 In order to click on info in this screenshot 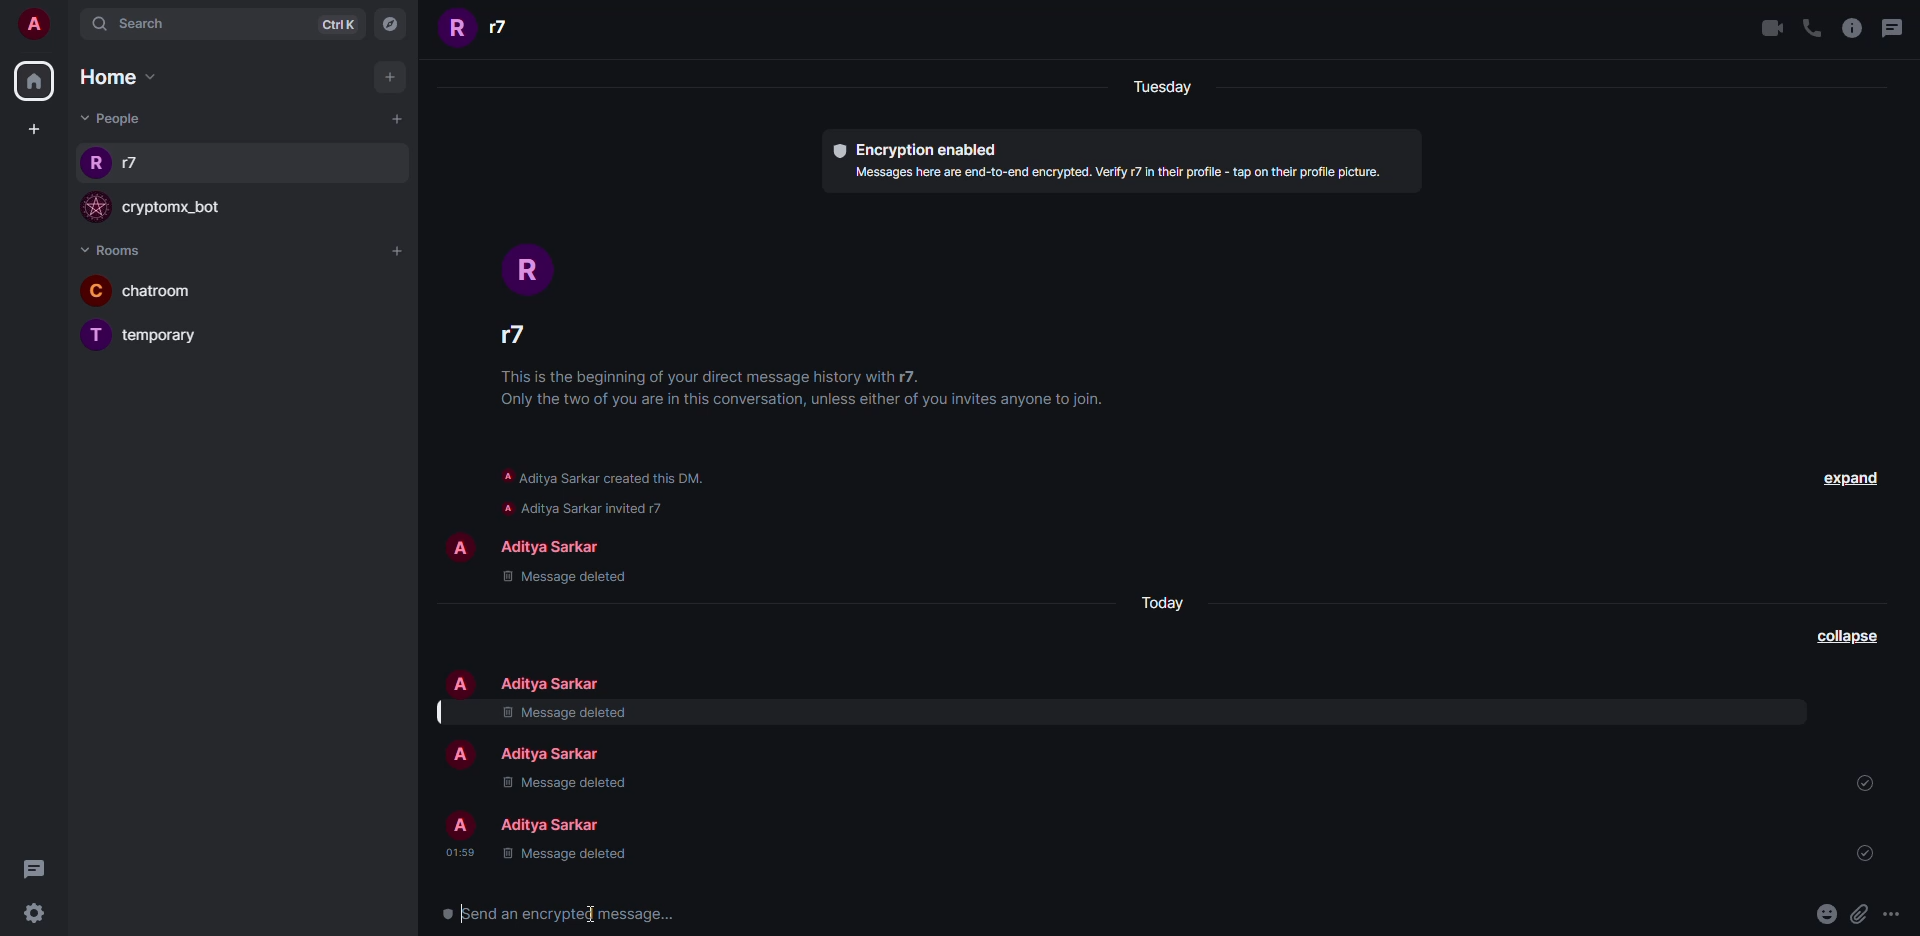, I will do `click(617, 489)`.